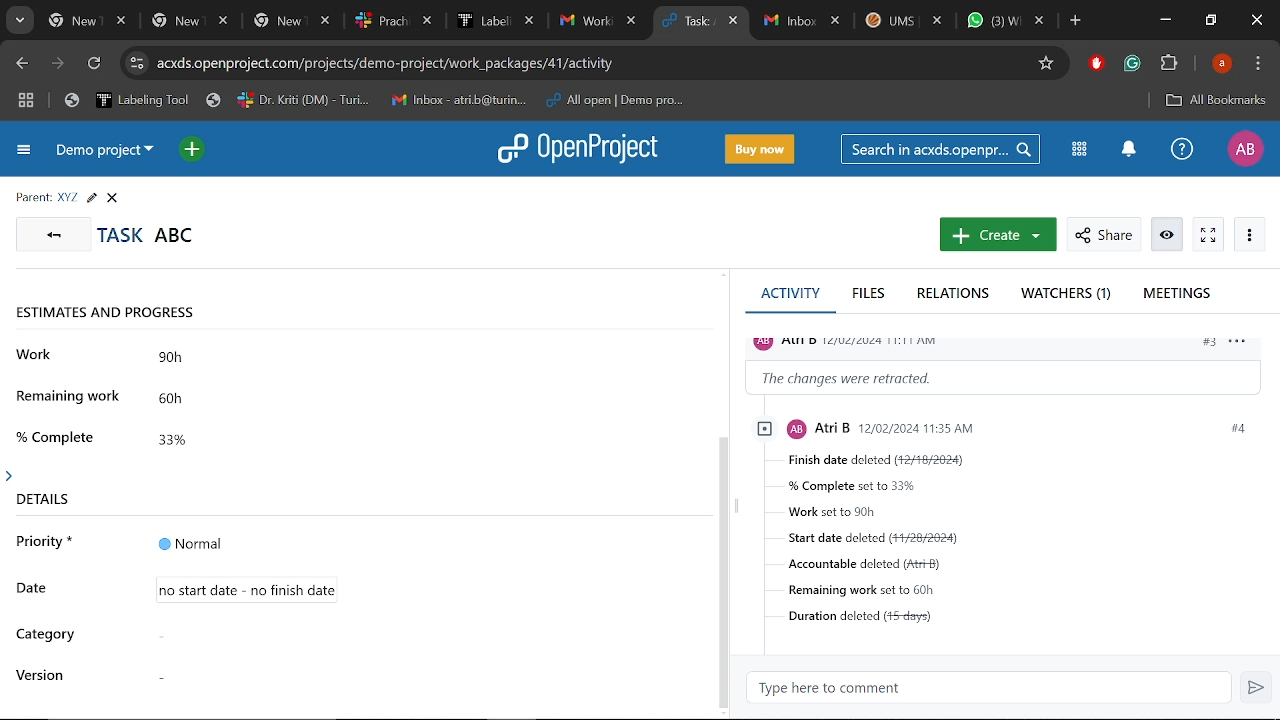  Describe the element at coordinates (1169, 65) in the screenshot. I see `Extenions` at that location.